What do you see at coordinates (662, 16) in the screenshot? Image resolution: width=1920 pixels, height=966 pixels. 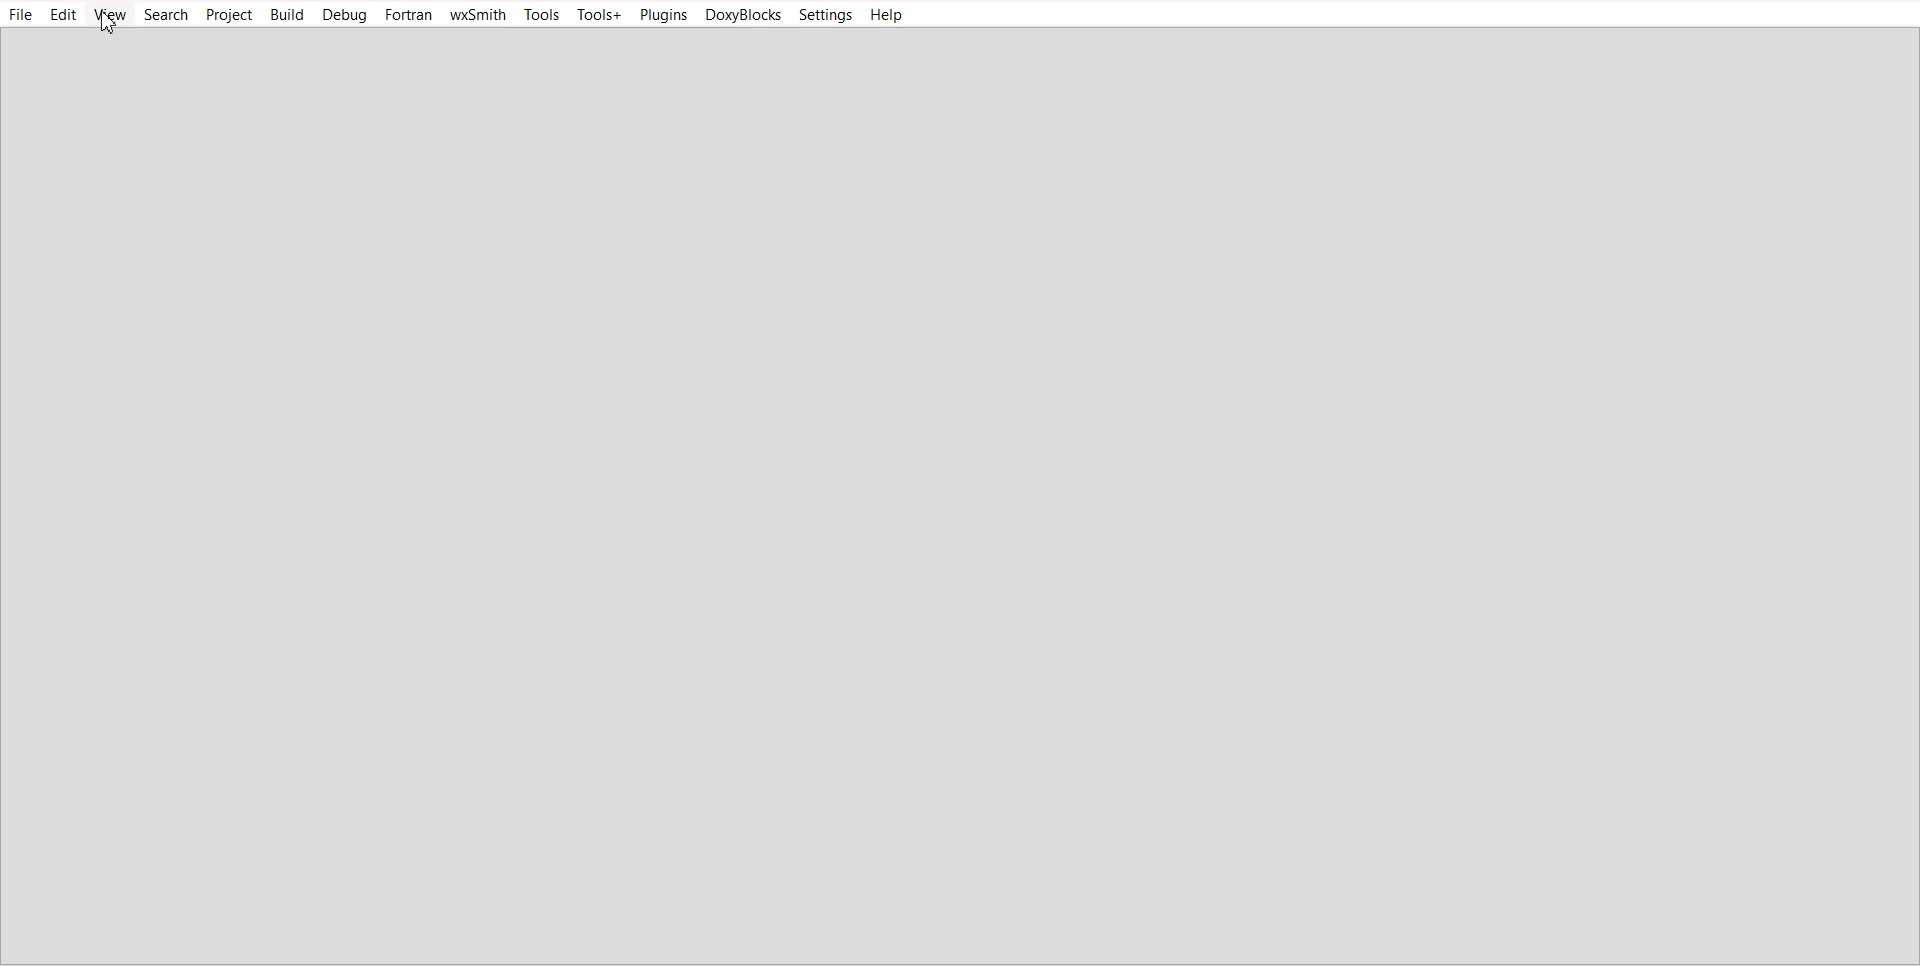 I see `Plugins` at bounding box center [662, 16].